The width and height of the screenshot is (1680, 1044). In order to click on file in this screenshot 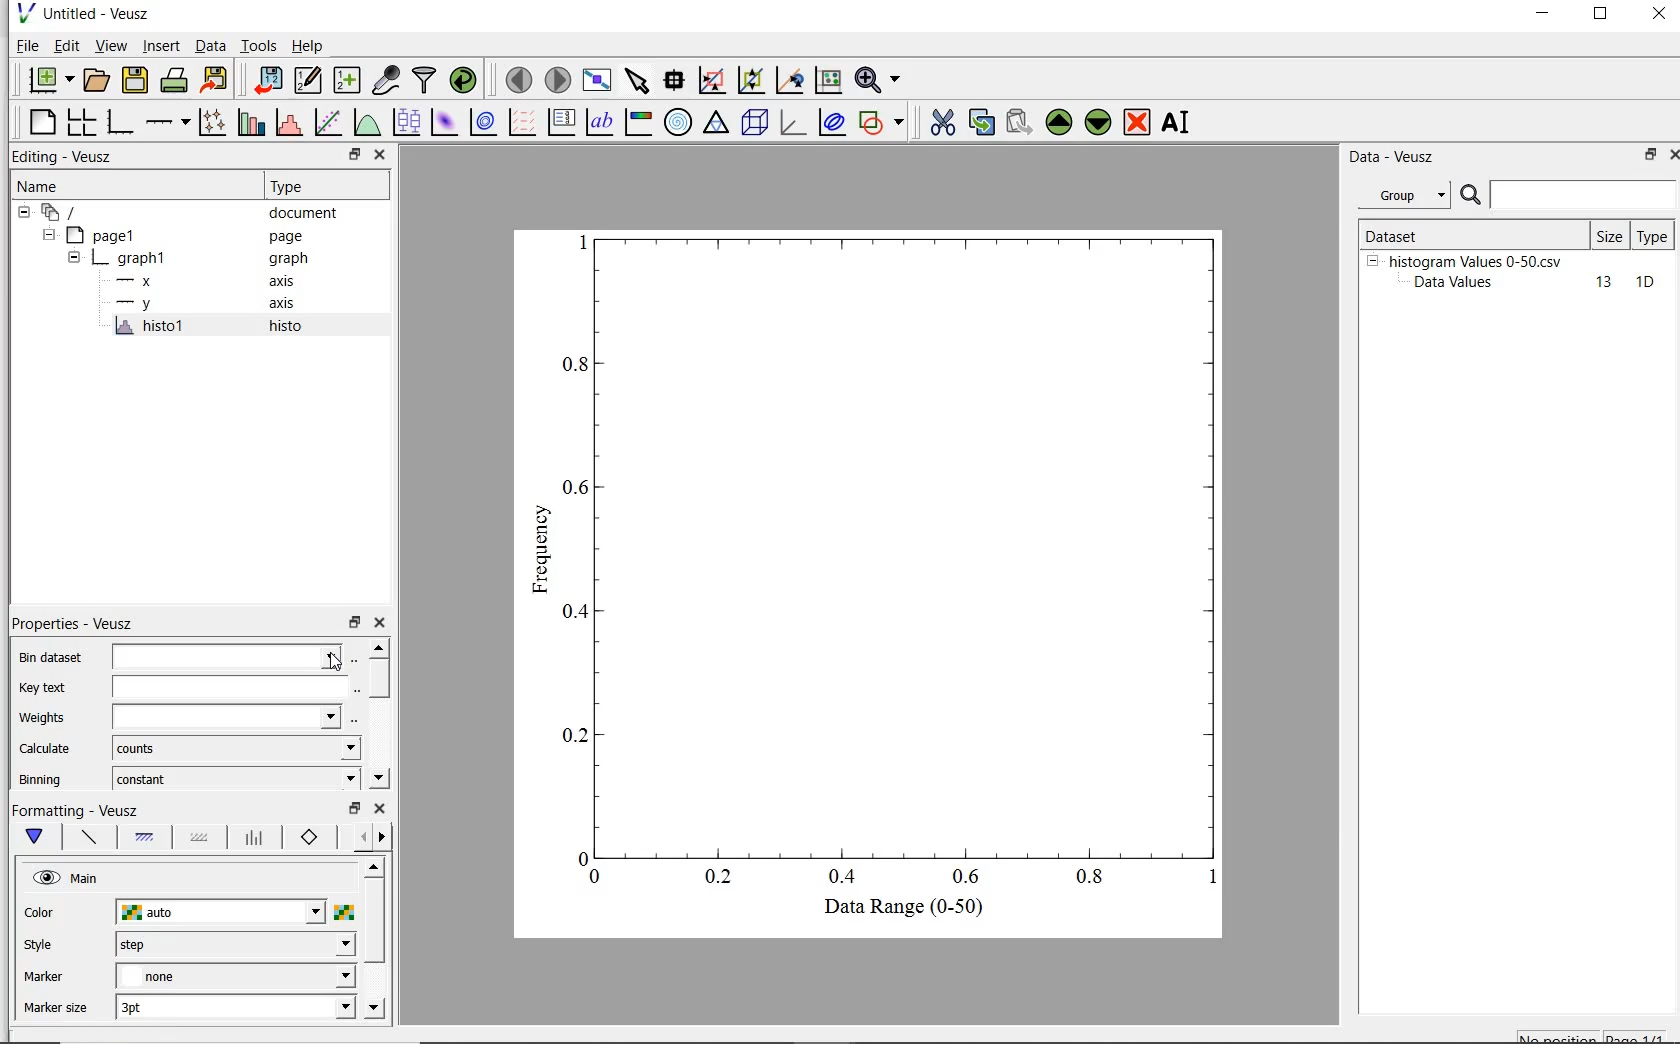, I will do `click(26, 45)`.